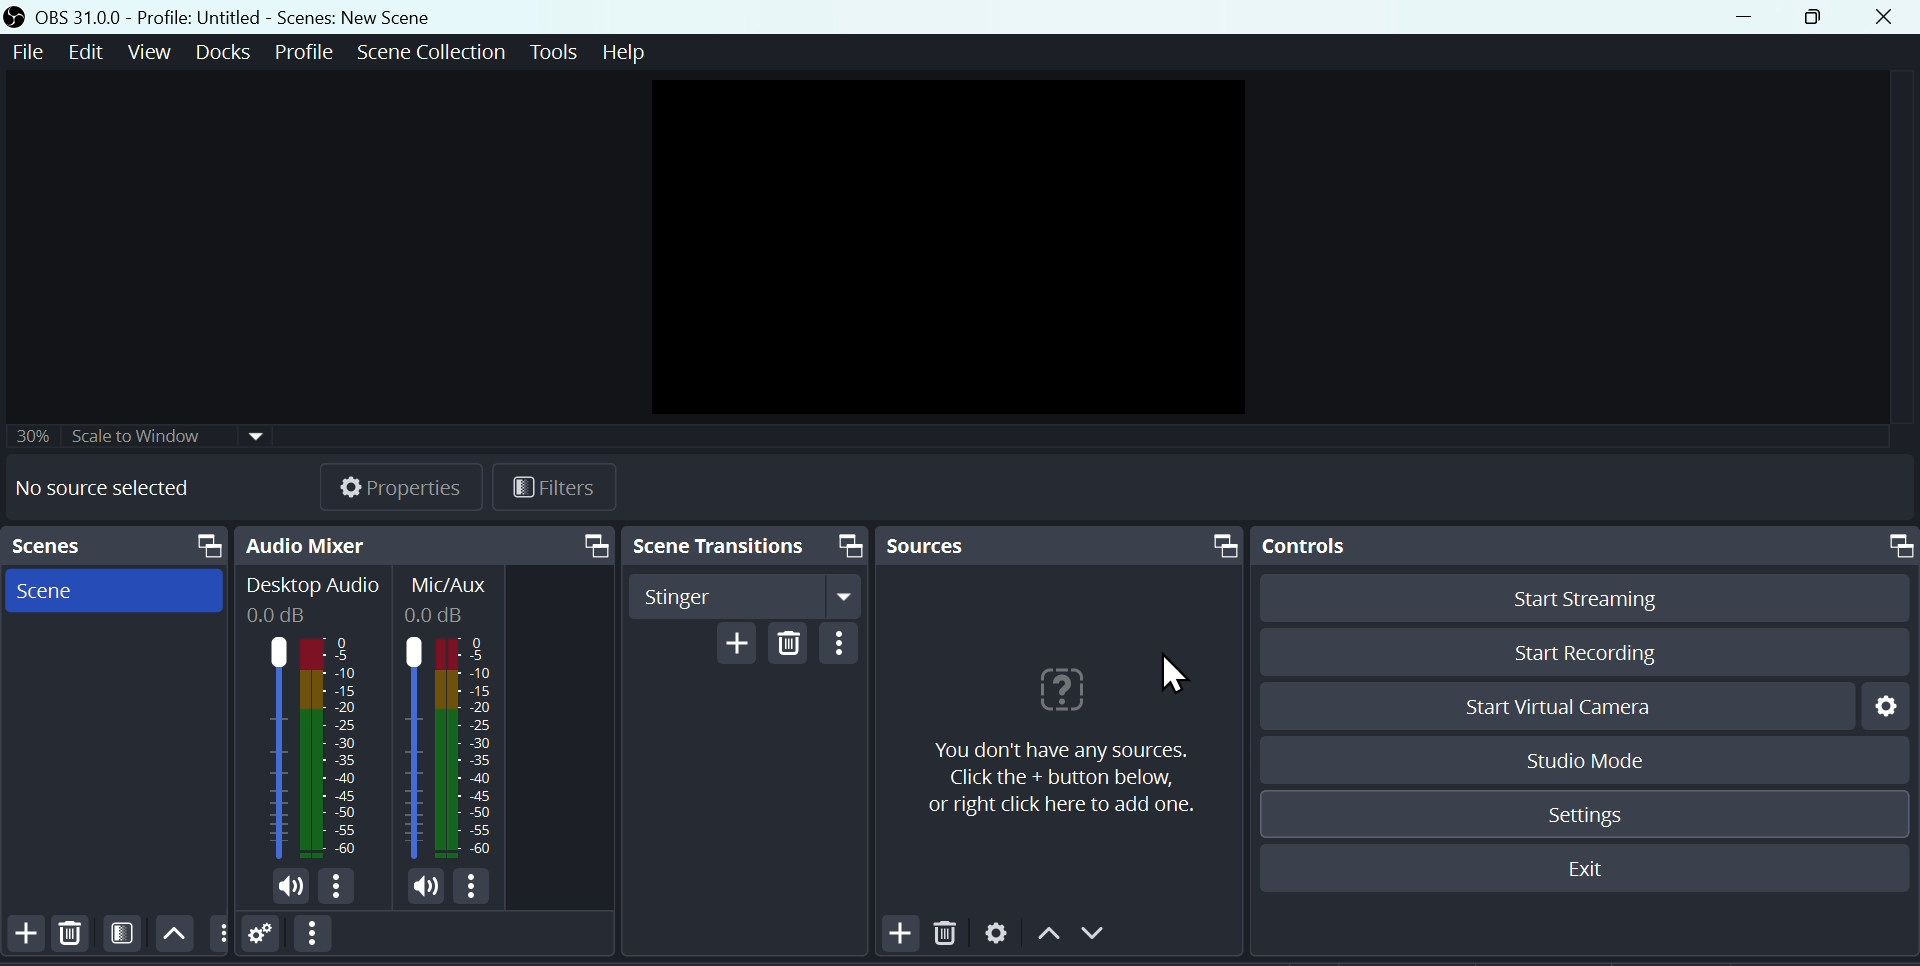 The height and width of the screenshot is (966, 1920). Describe the element at coordinates (17, 16) in the screenshot. I see `OBS logo` at that location.